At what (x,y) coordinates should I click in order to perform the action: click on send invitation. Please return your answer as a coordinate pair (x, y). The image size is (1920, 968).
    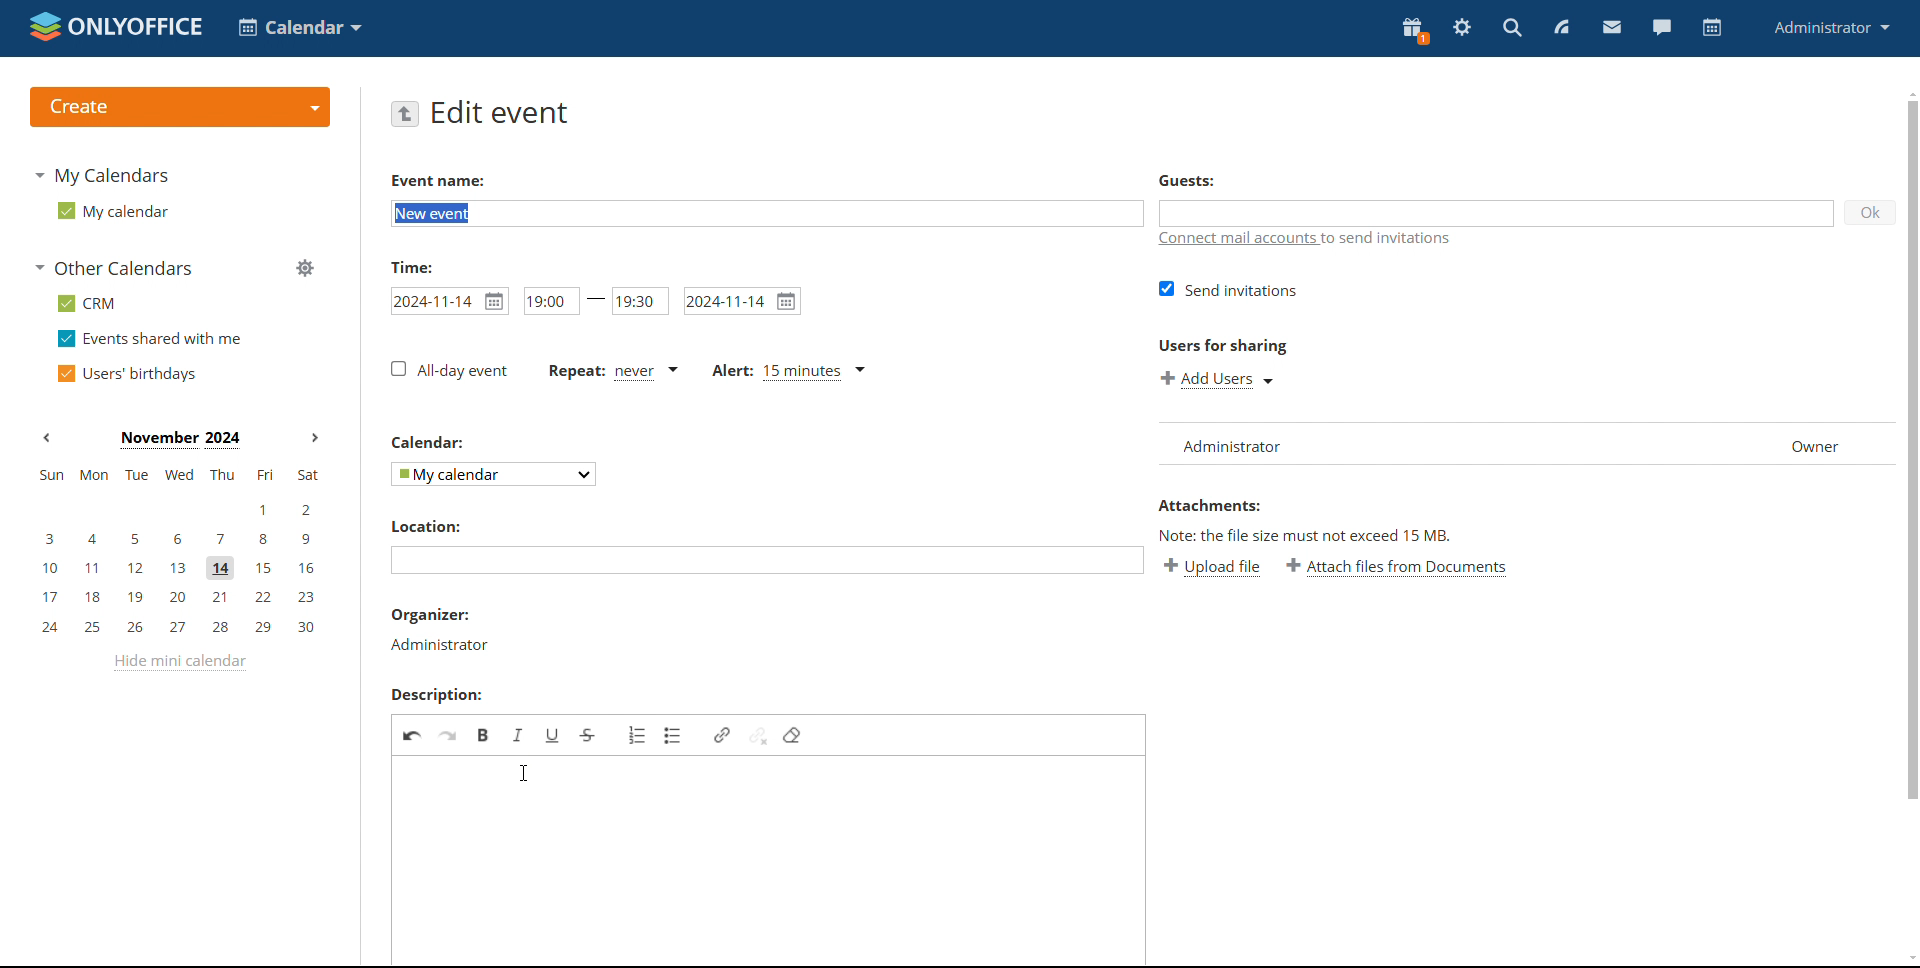
    Looking at the image, I should click on (1227, 289).